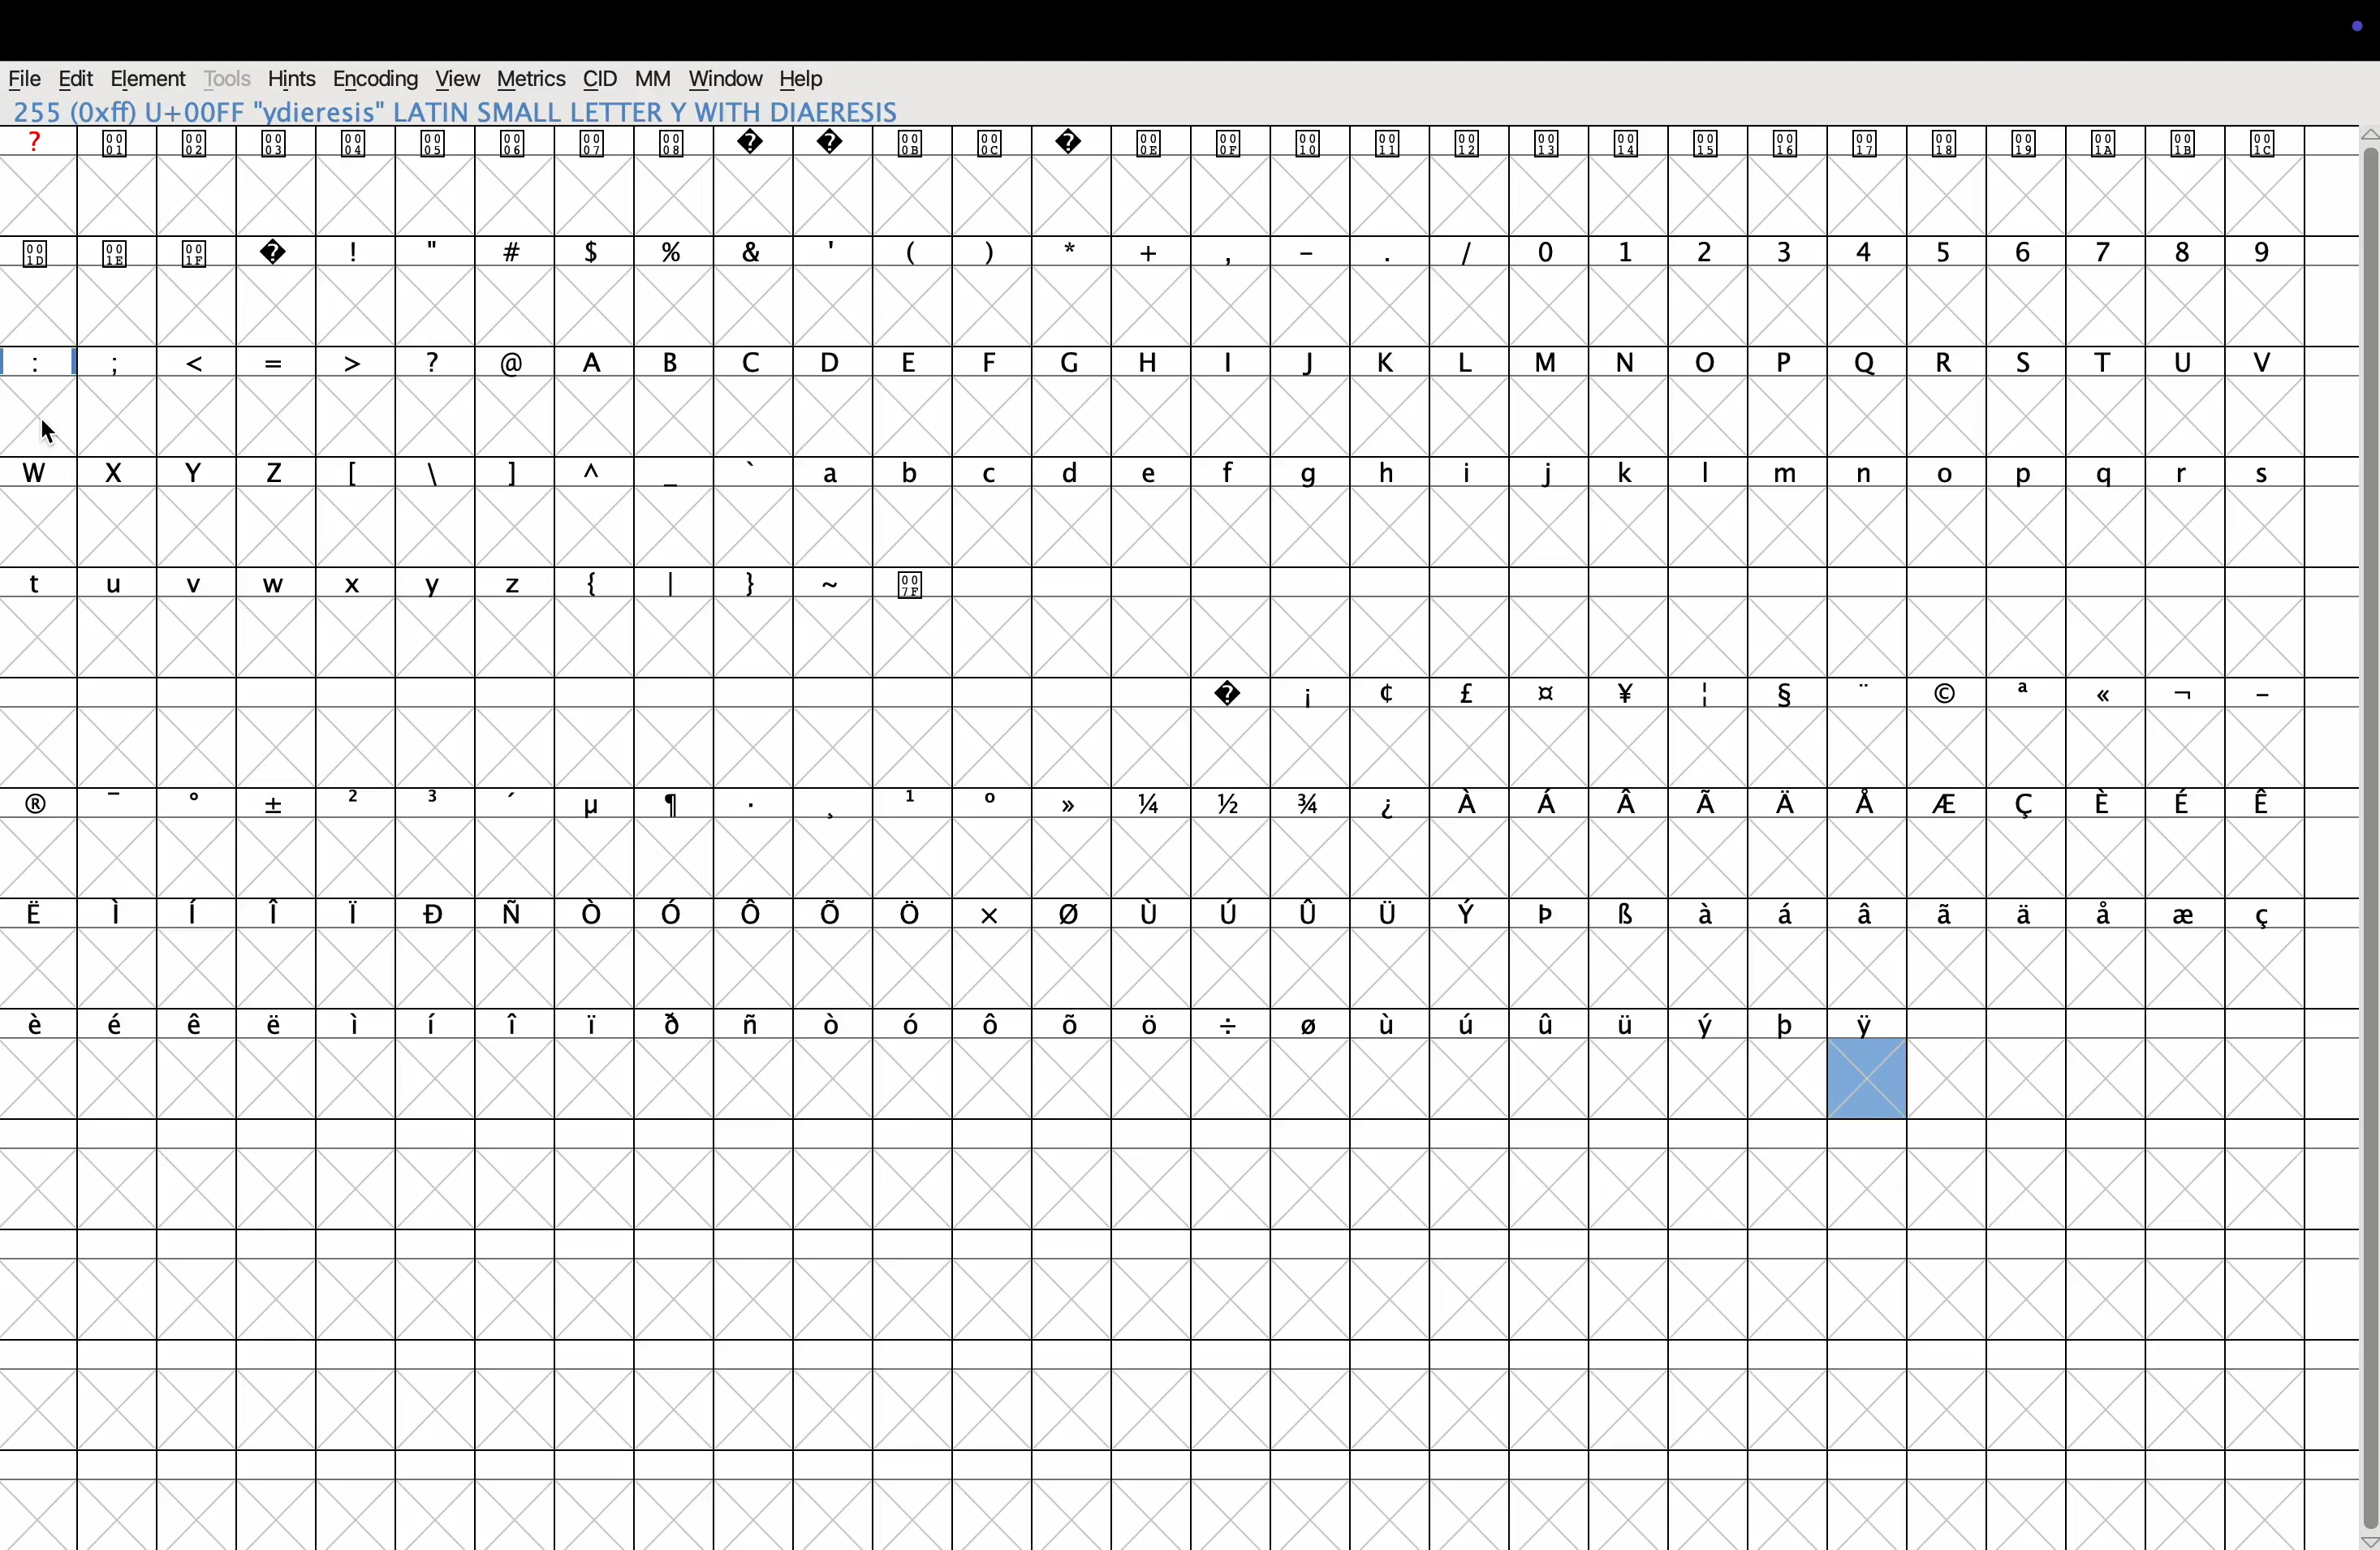 The width and height of the screenshot is (2380, 1550). Describe the element at coordinates (755, 402) in the screenshot. I see `C` at that location.